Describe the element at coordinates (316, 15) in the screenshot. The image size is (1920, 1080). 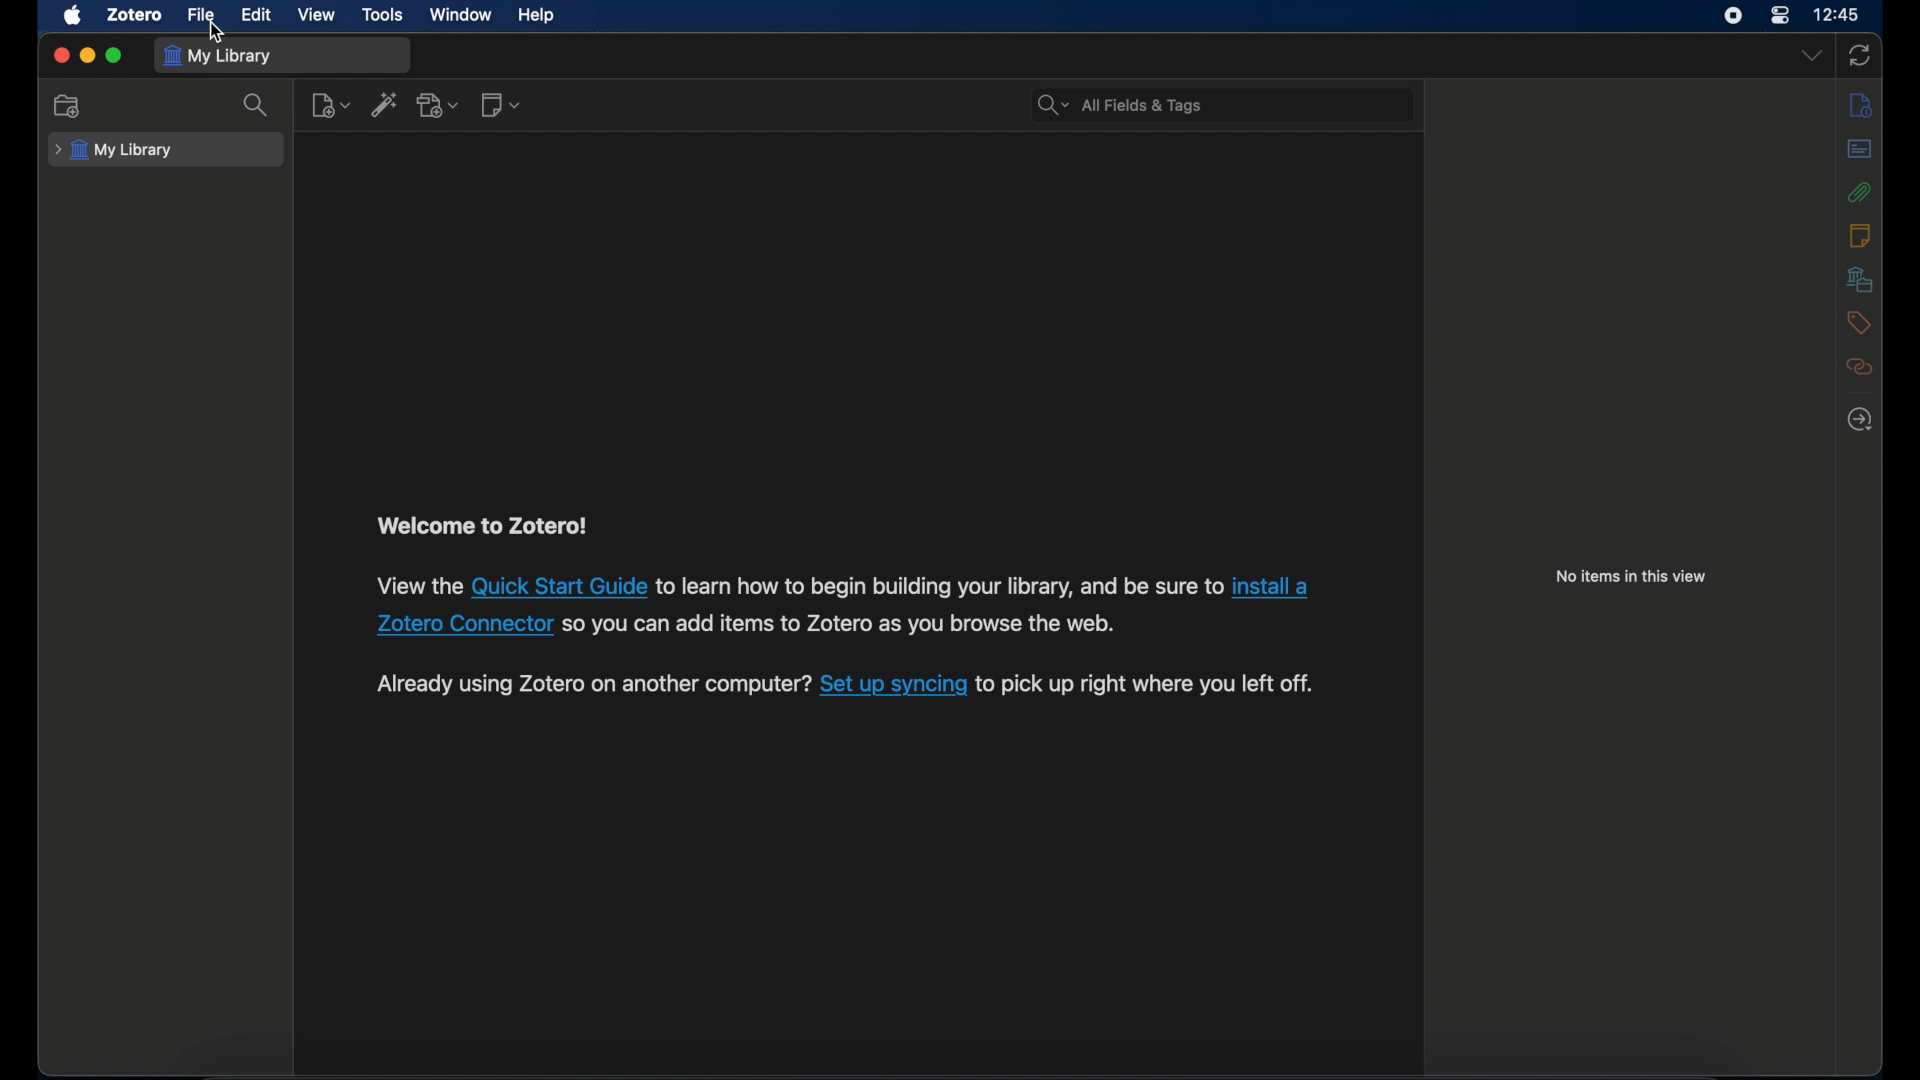
I see `view` at that location.